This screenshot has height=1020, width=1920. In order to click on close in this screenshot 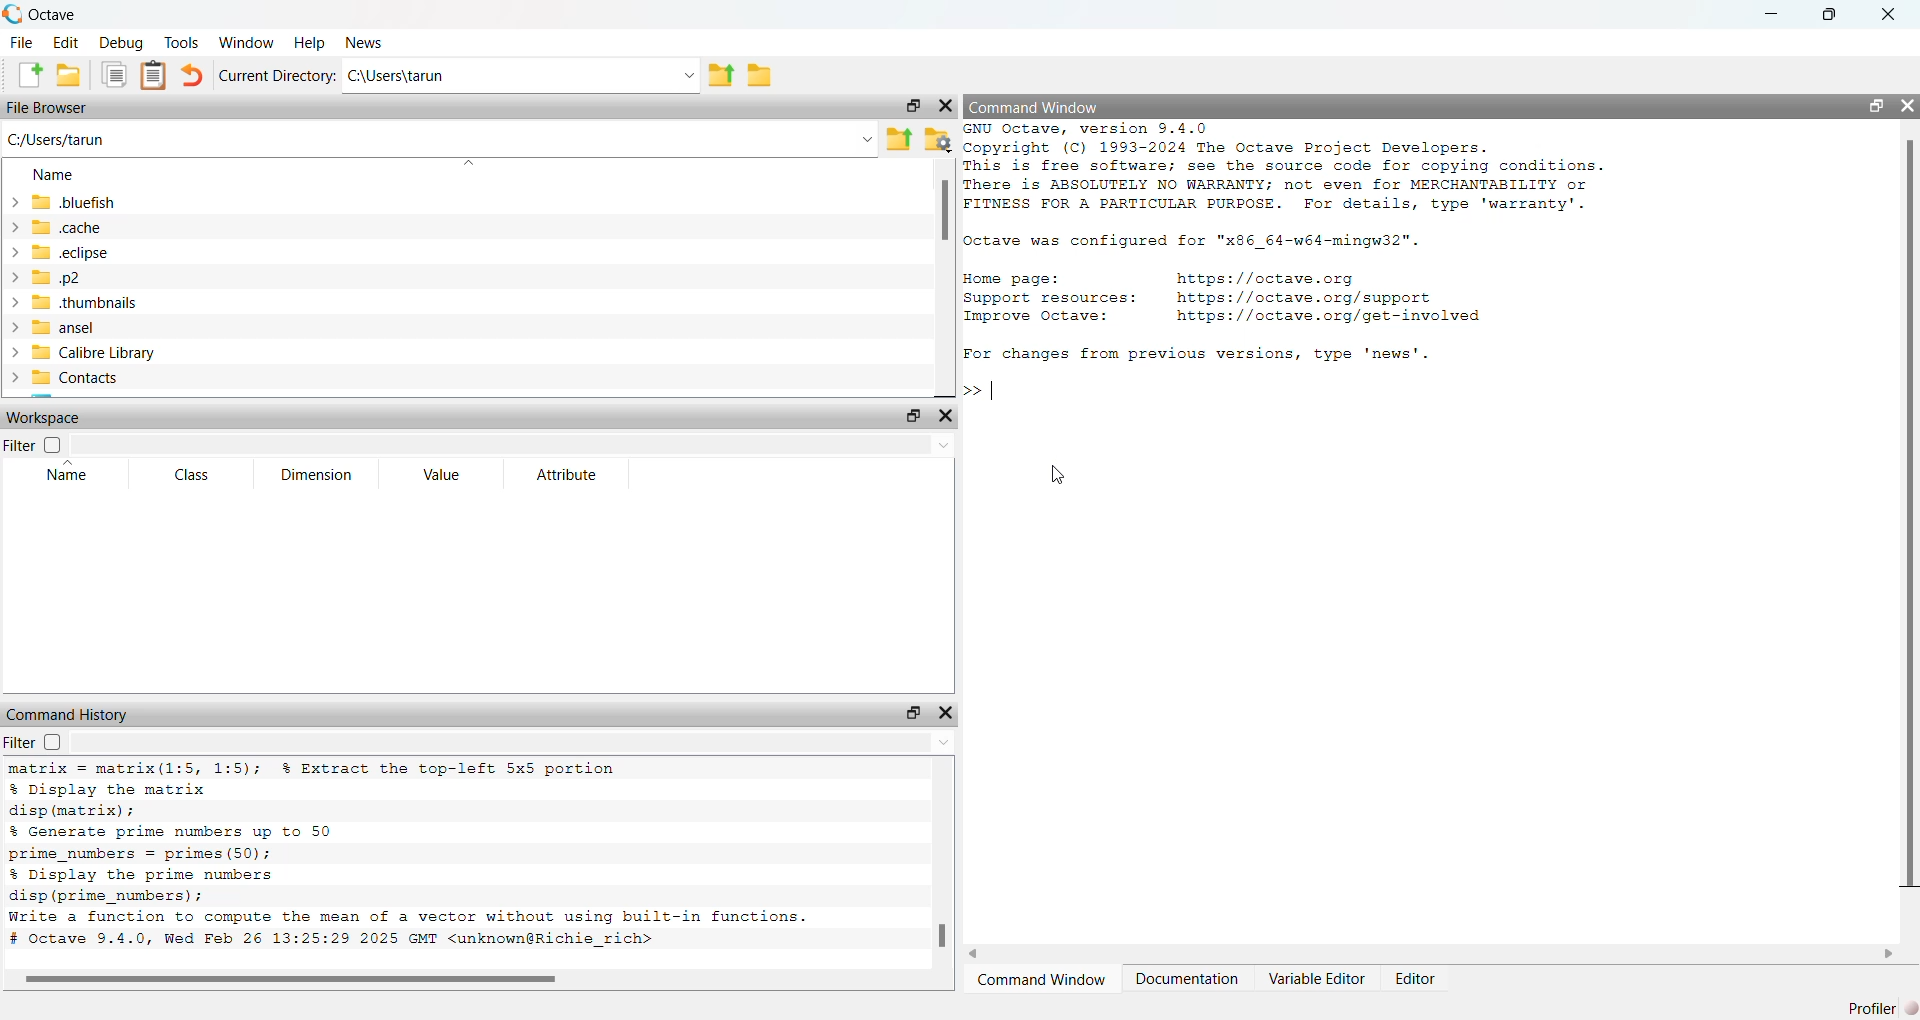, I will do `click(946, 106)`.